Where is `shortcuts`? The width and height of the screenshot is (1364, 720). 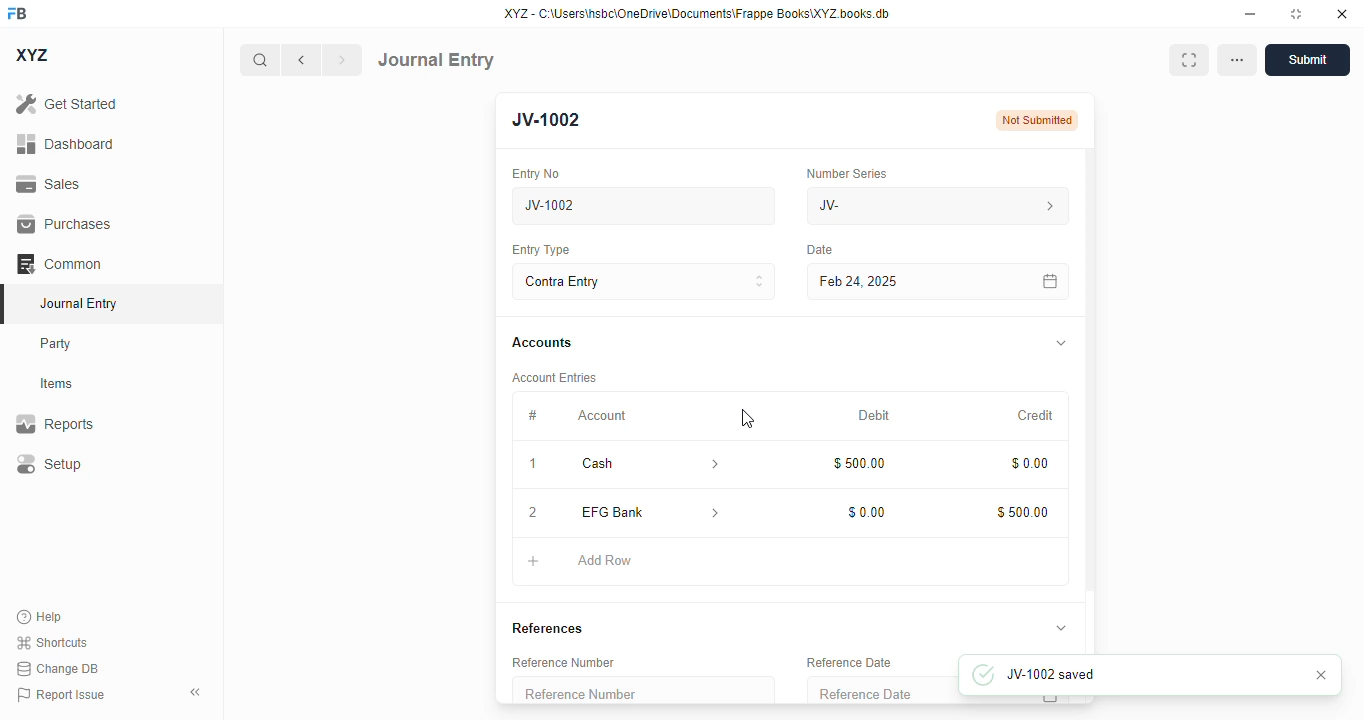 shortcuts is located at coordinates (52, 642).